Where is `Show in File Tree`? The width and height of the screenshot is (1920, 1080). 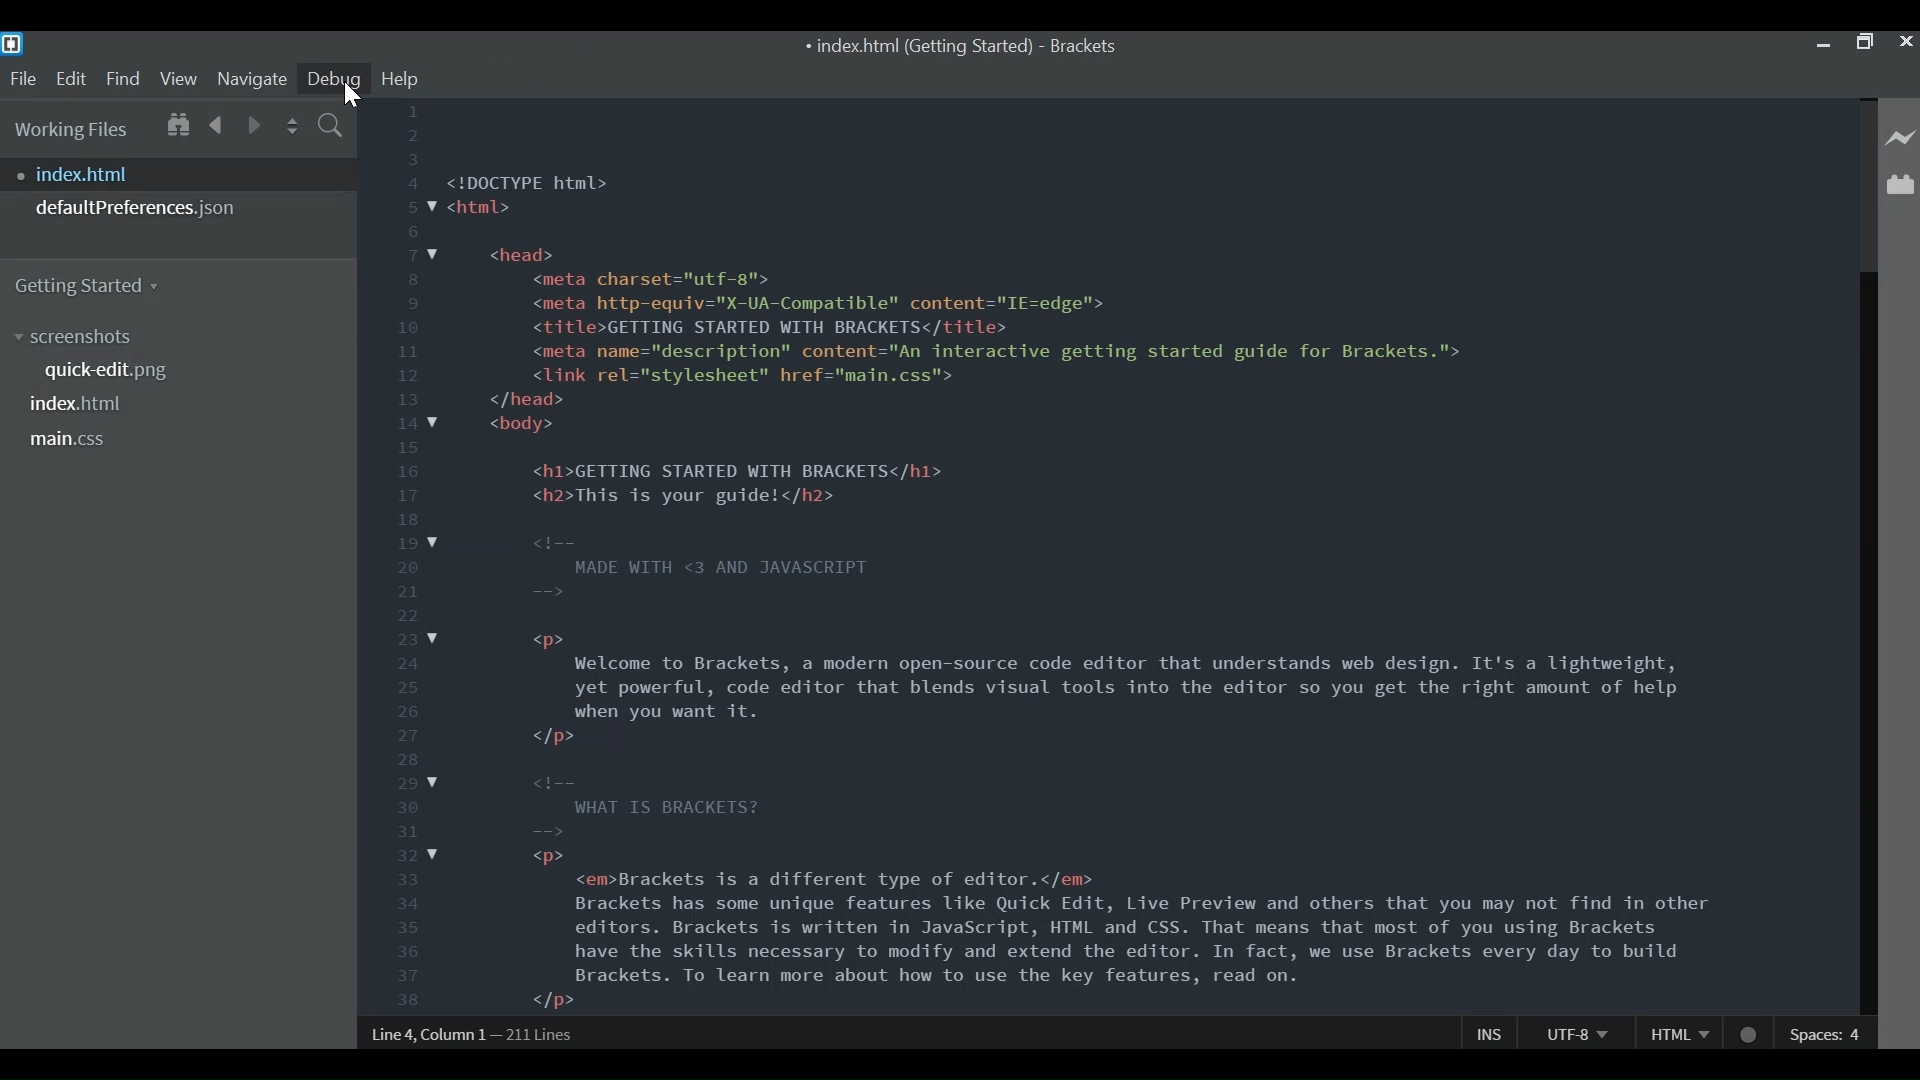 Show in File Tree is located at coordinates (176, 122).